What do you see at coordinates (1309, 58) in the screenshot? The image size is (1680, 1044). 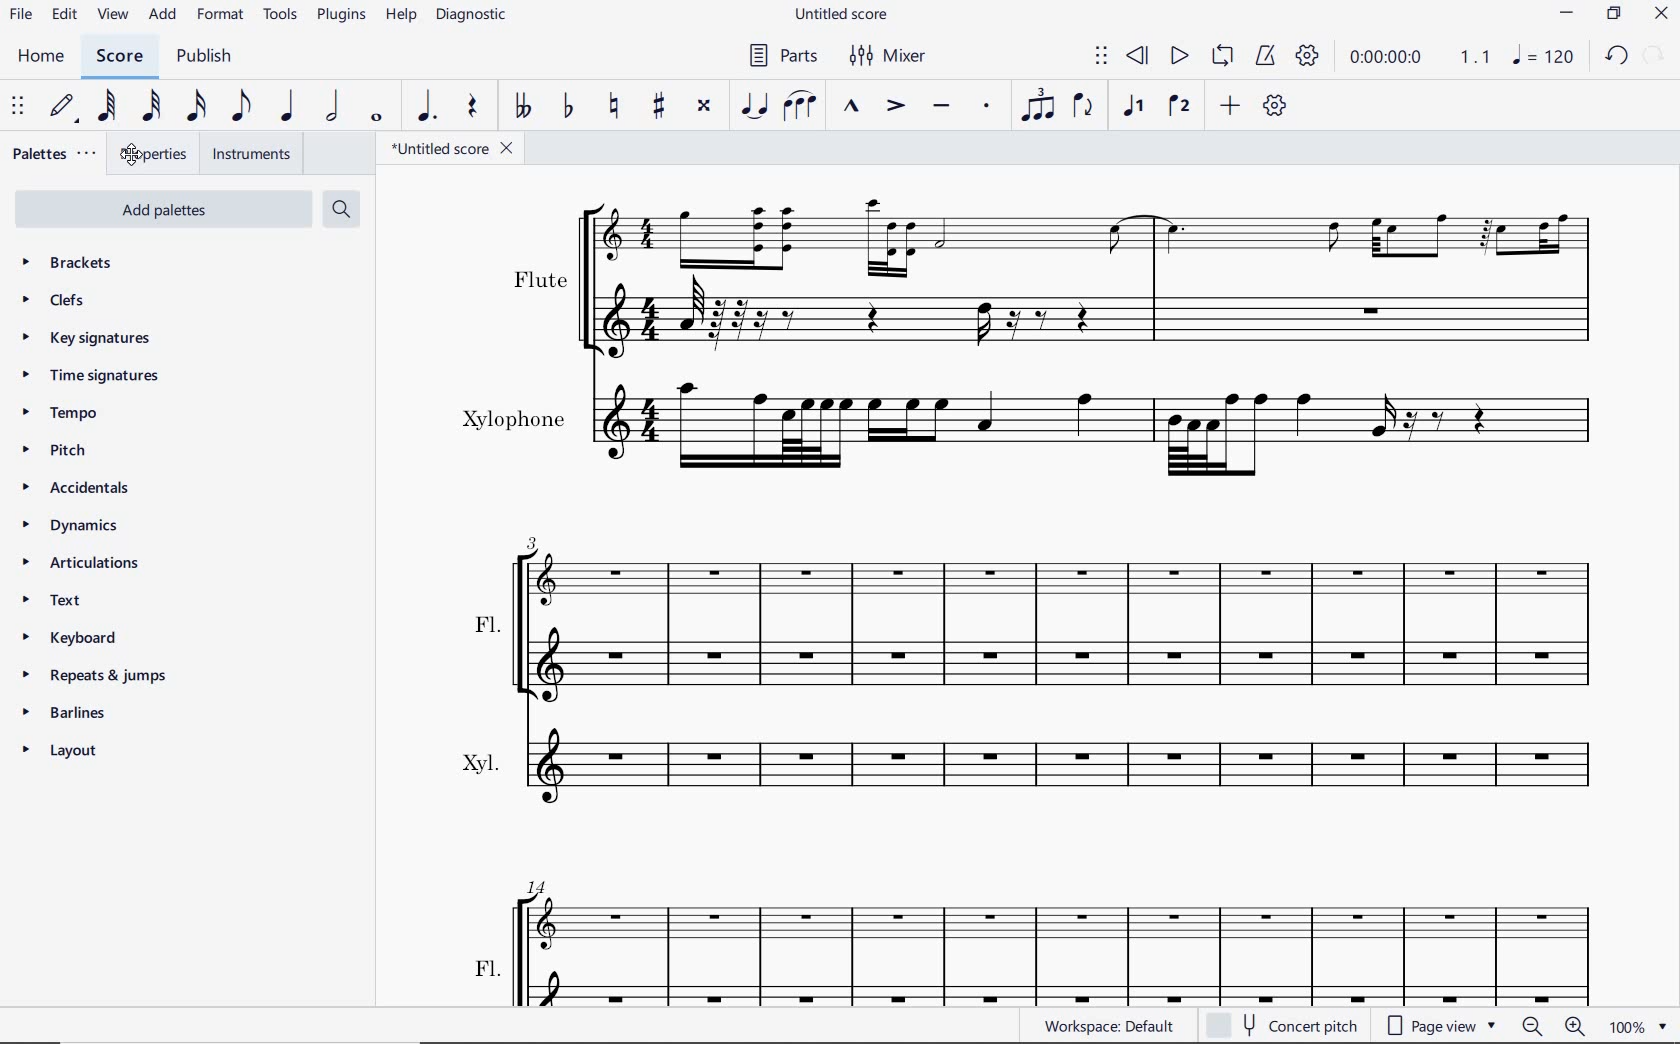 I see `PLAYBACK SETTINGS` at bounding box center [1309, 58].